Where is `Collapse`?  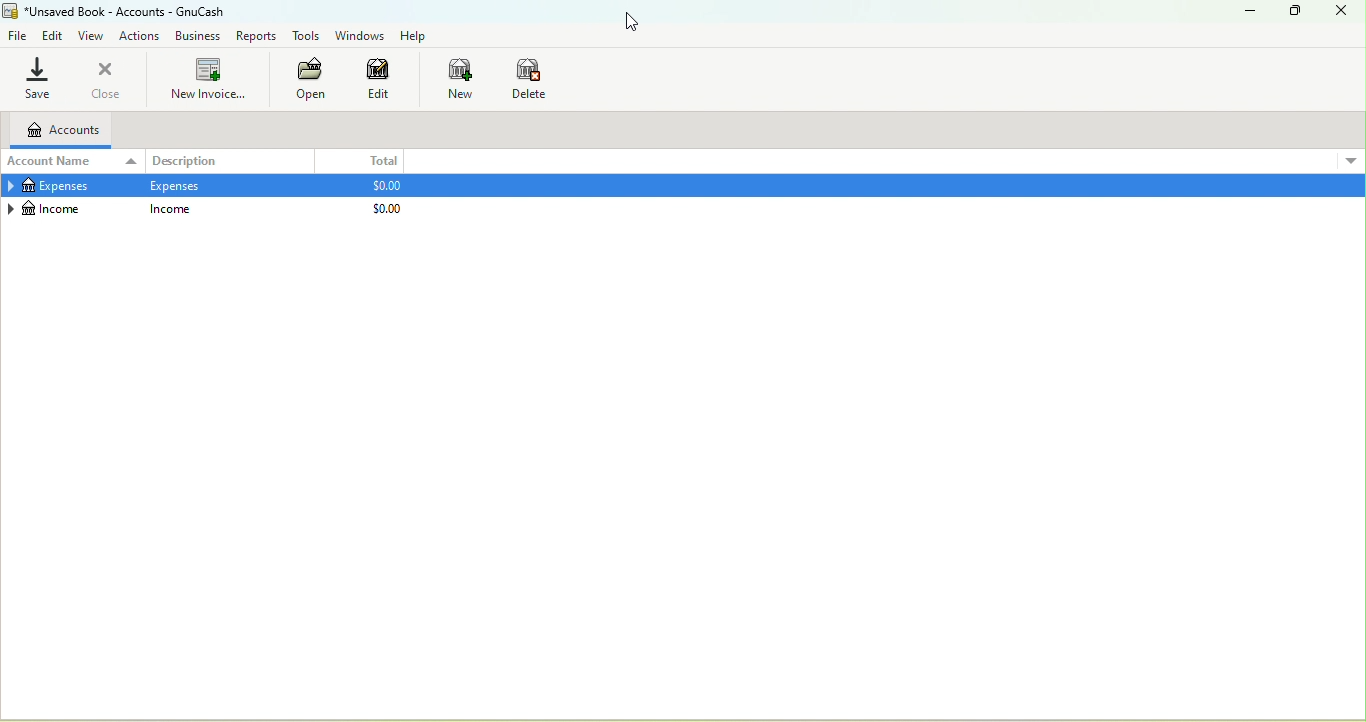
Collapse is located at coordinates (9, 208).